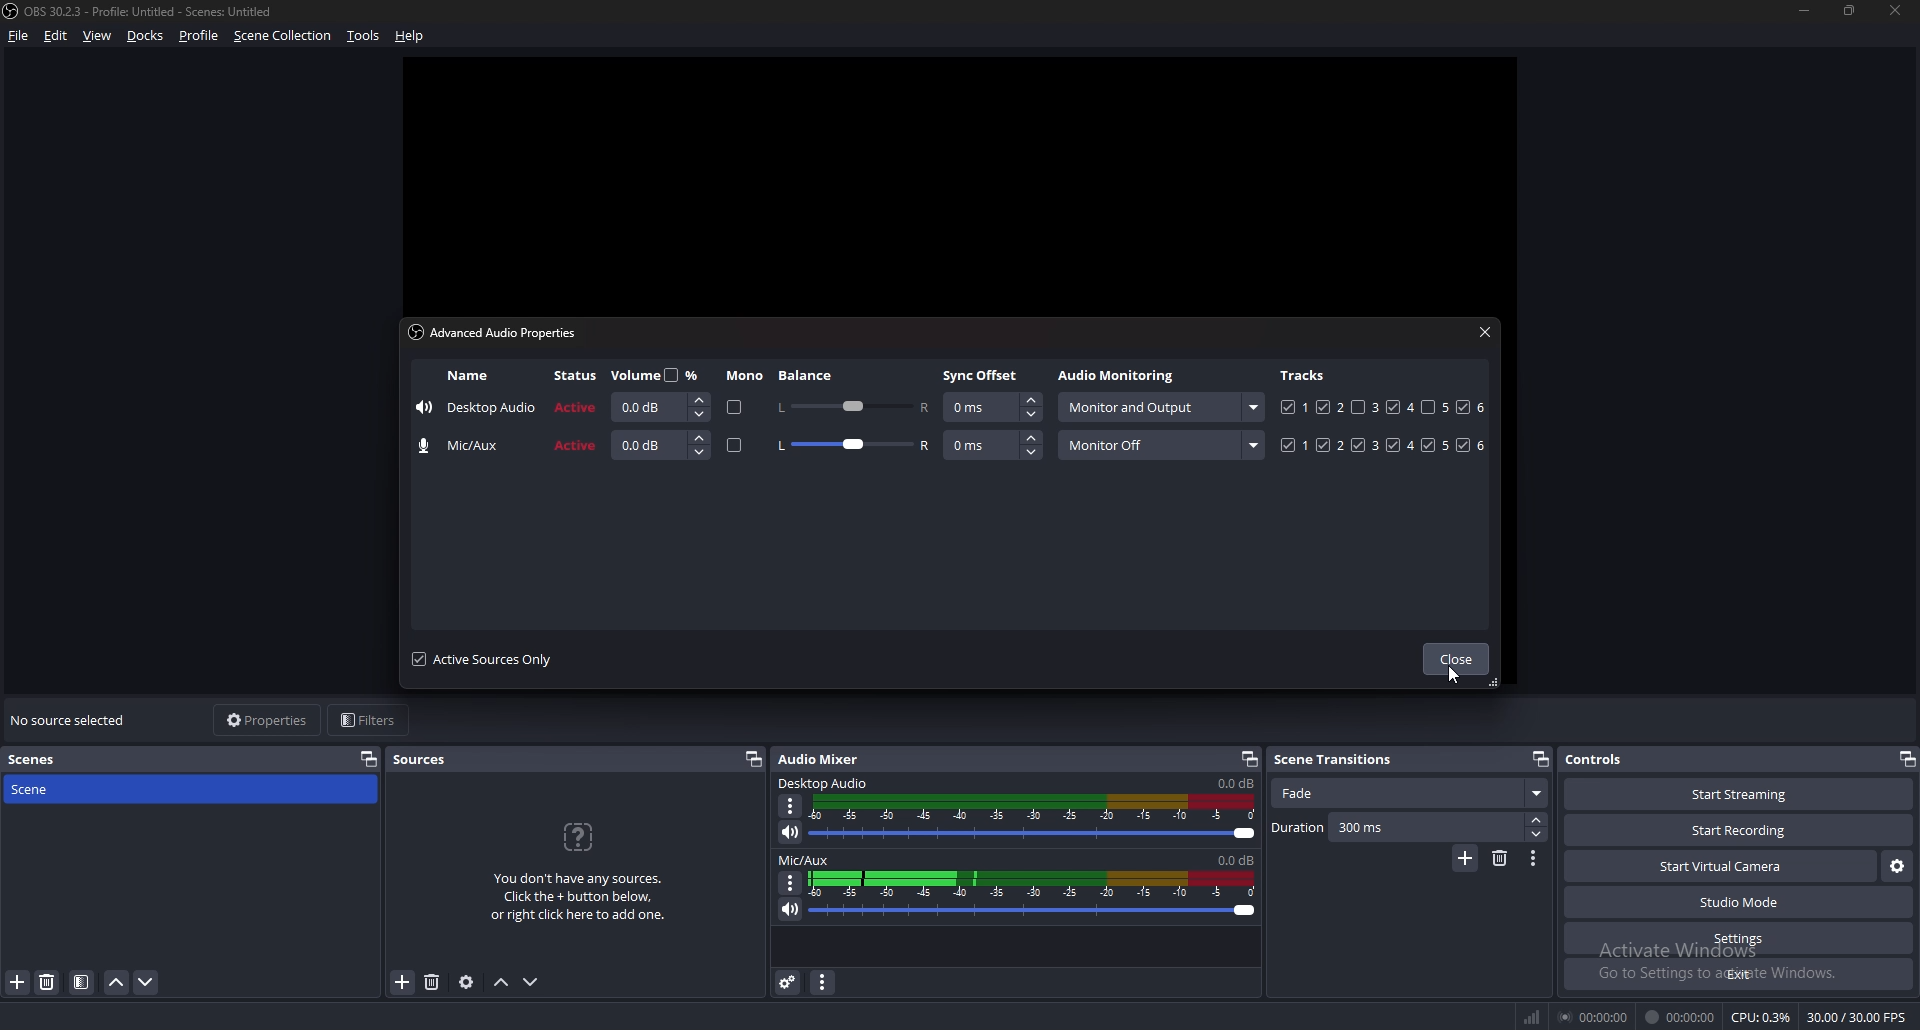 Image resolution: width=1920 pixels, height=1030 pixels. What do you see at coordinates (55, 36) in the screenshot?
I see `edit` at bounding box center [55, 36].